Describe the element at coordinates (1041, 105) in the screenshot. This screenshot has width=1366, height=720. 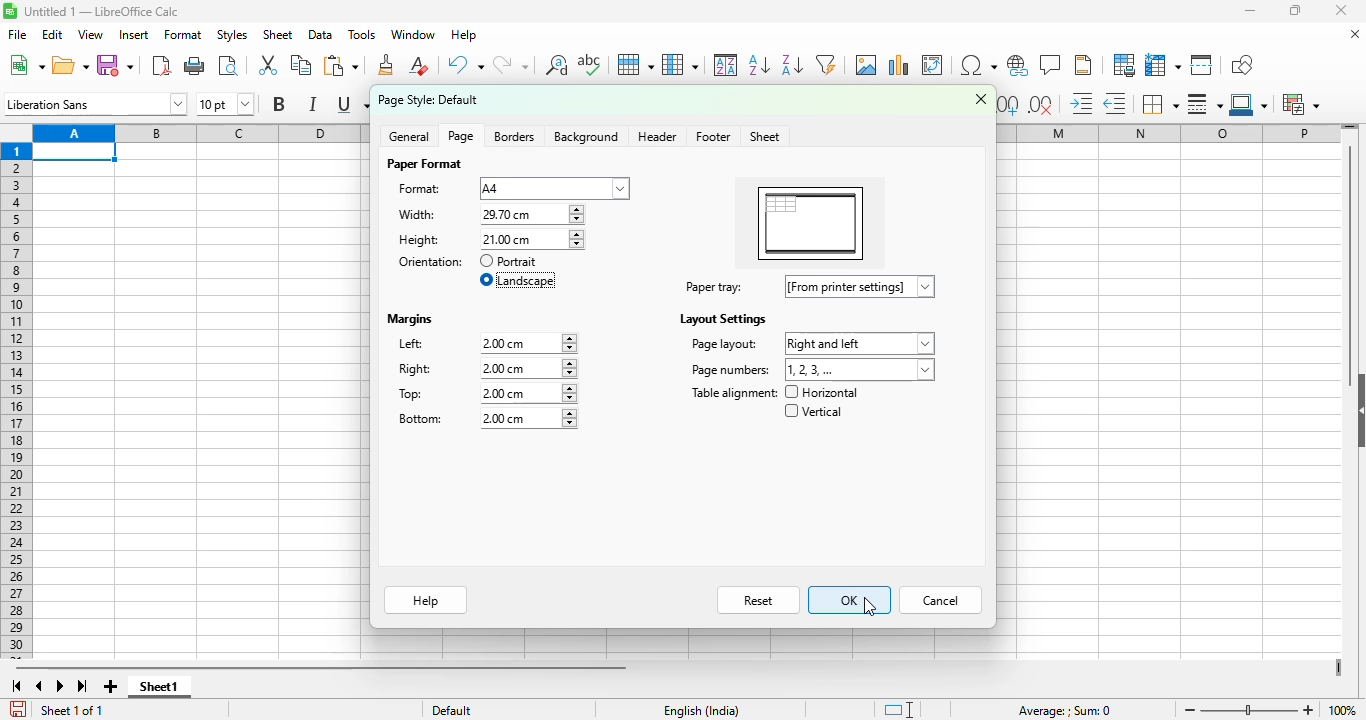
I see `delete decimal` at that location.